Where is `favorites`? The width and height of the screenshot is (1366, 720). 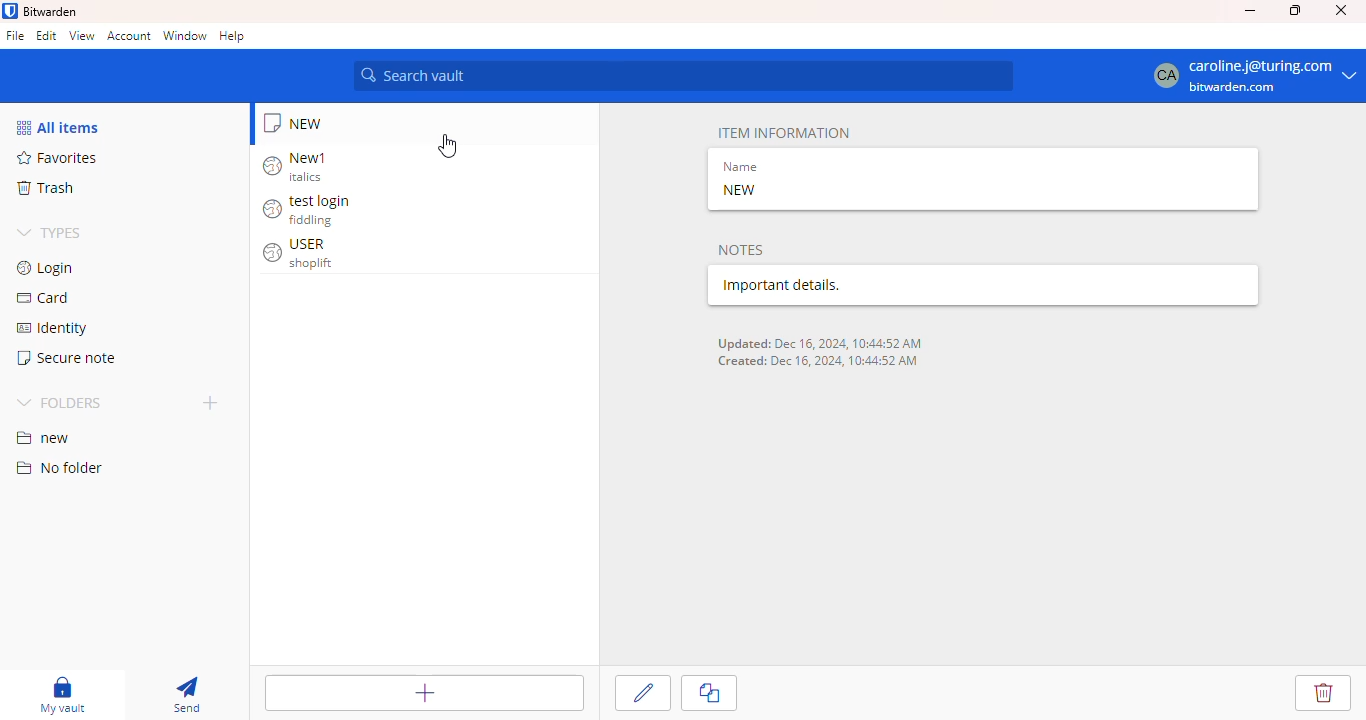
favorites is located at coordinates (61, 157).